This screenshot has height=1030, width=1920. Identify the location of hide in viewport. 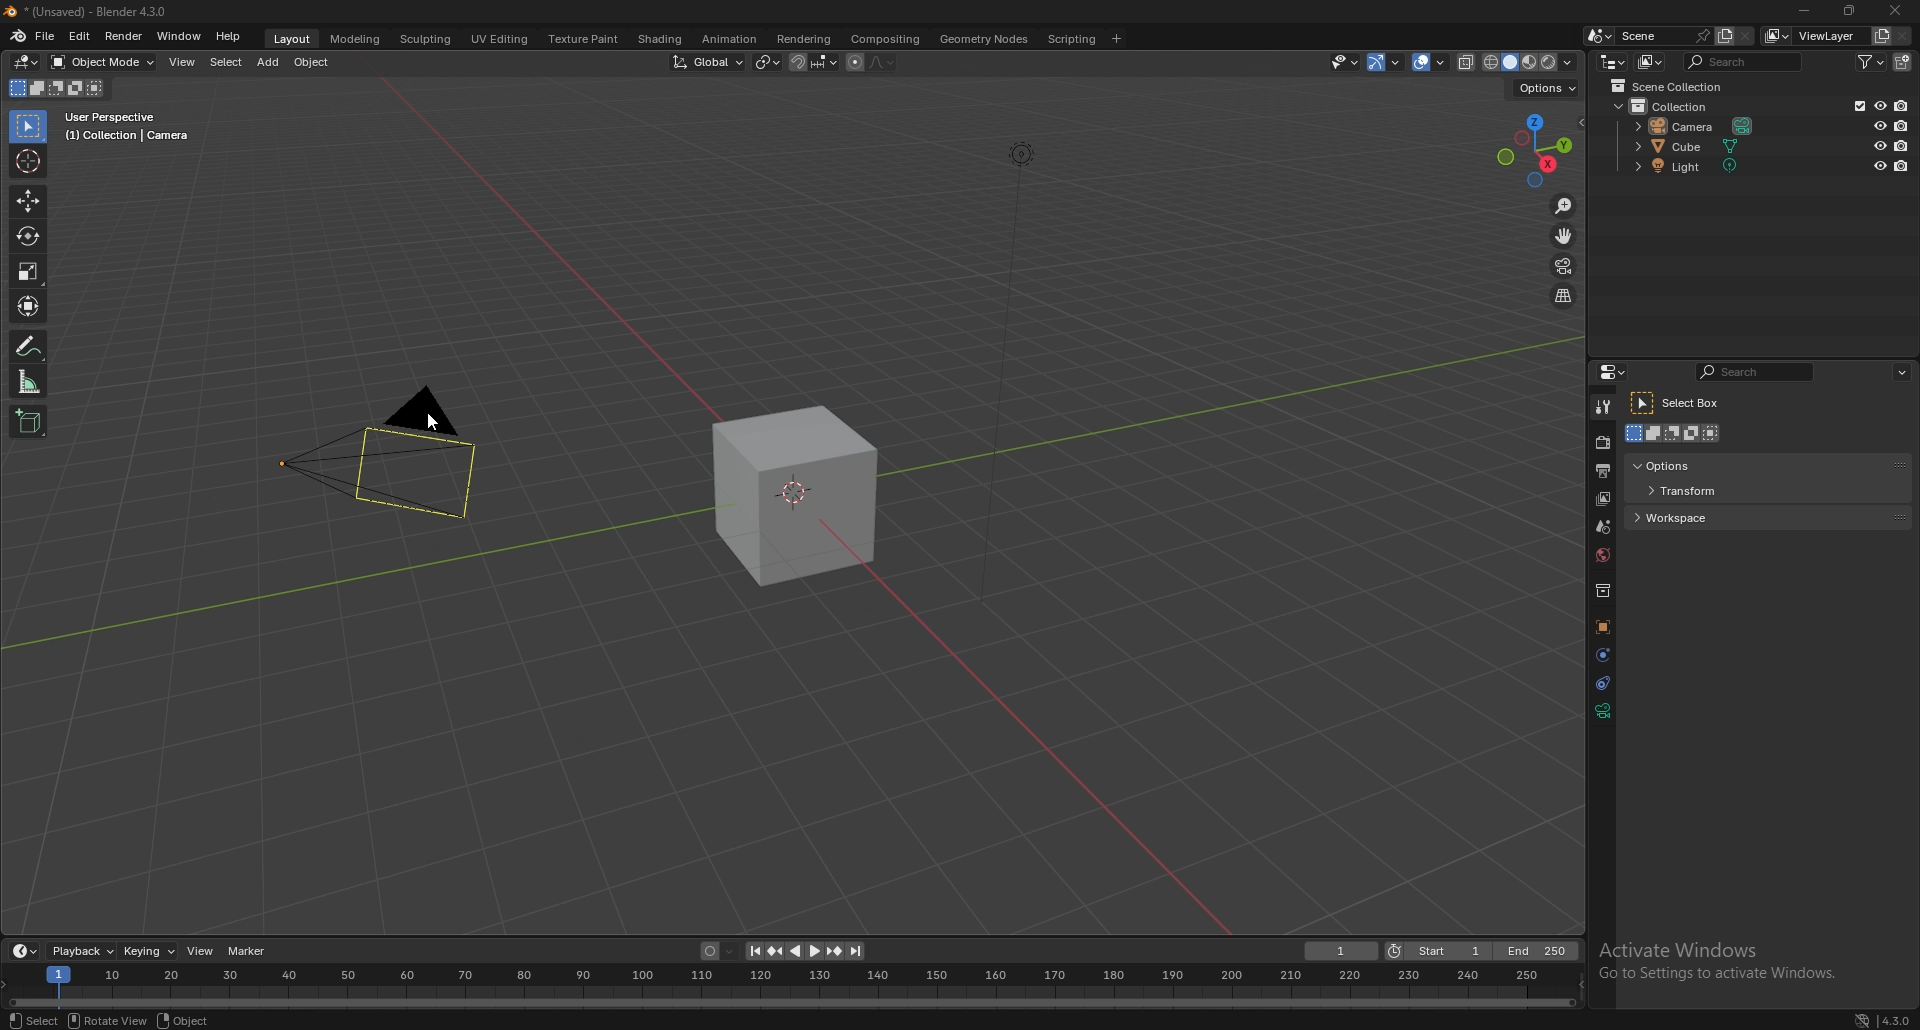
(1879, 145).